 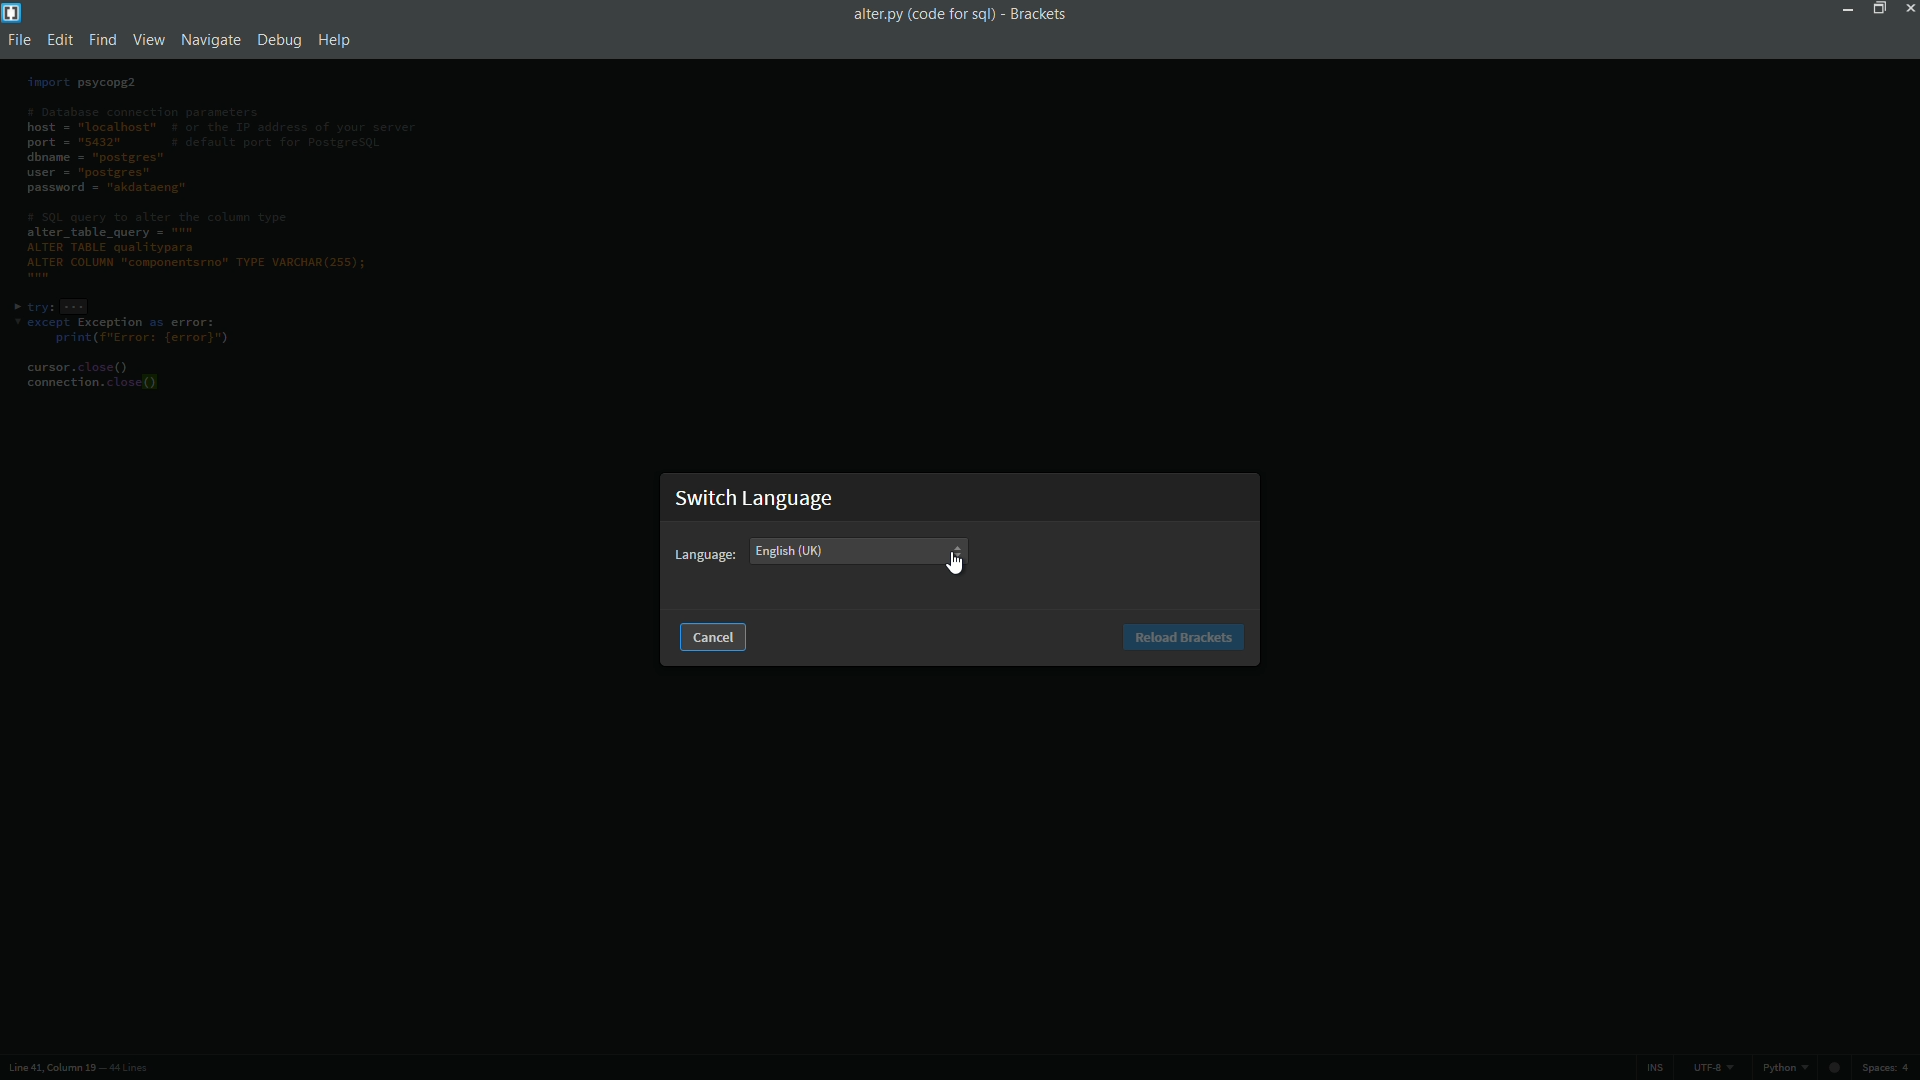 I want to click on Language, so click(x=707, y=554).